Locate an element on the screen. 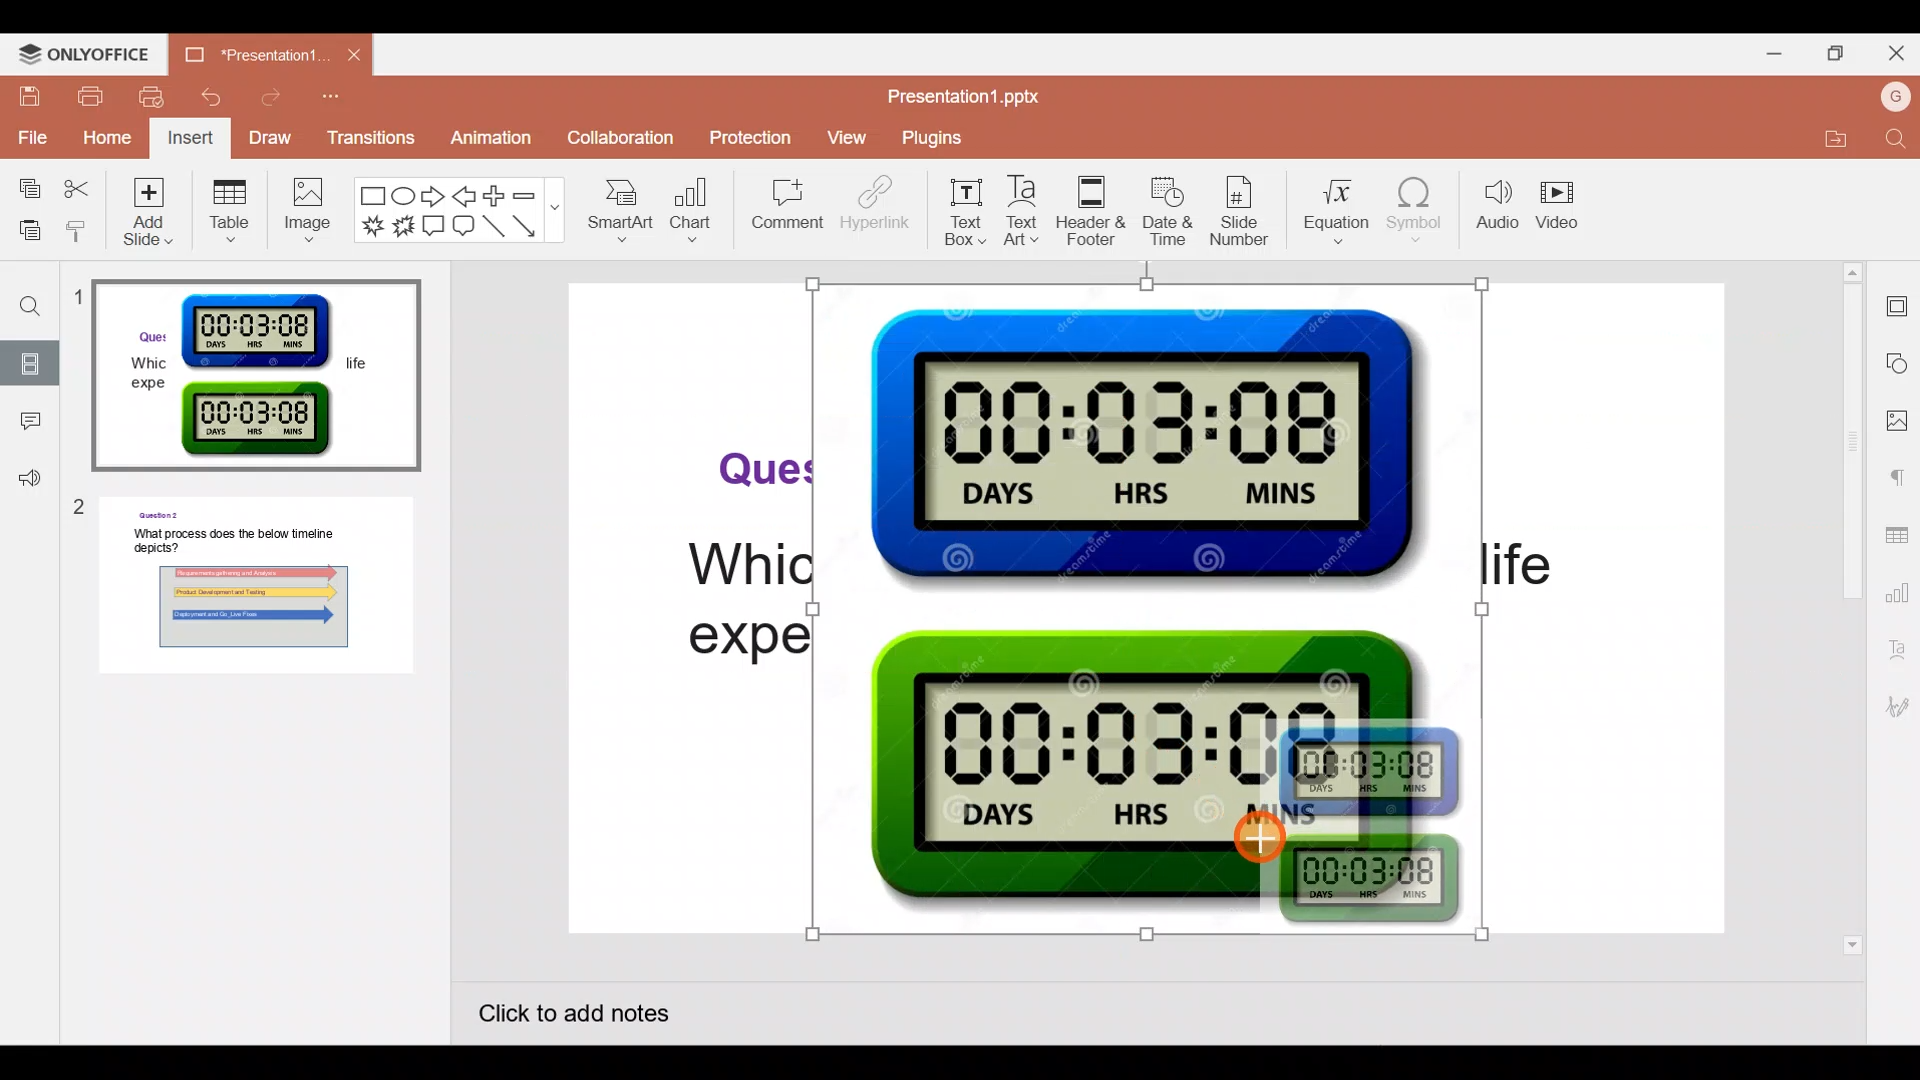 Image resolution: width=1920 pixels, height=1080 pixels. Transitions is located at coordinates (372, 138).